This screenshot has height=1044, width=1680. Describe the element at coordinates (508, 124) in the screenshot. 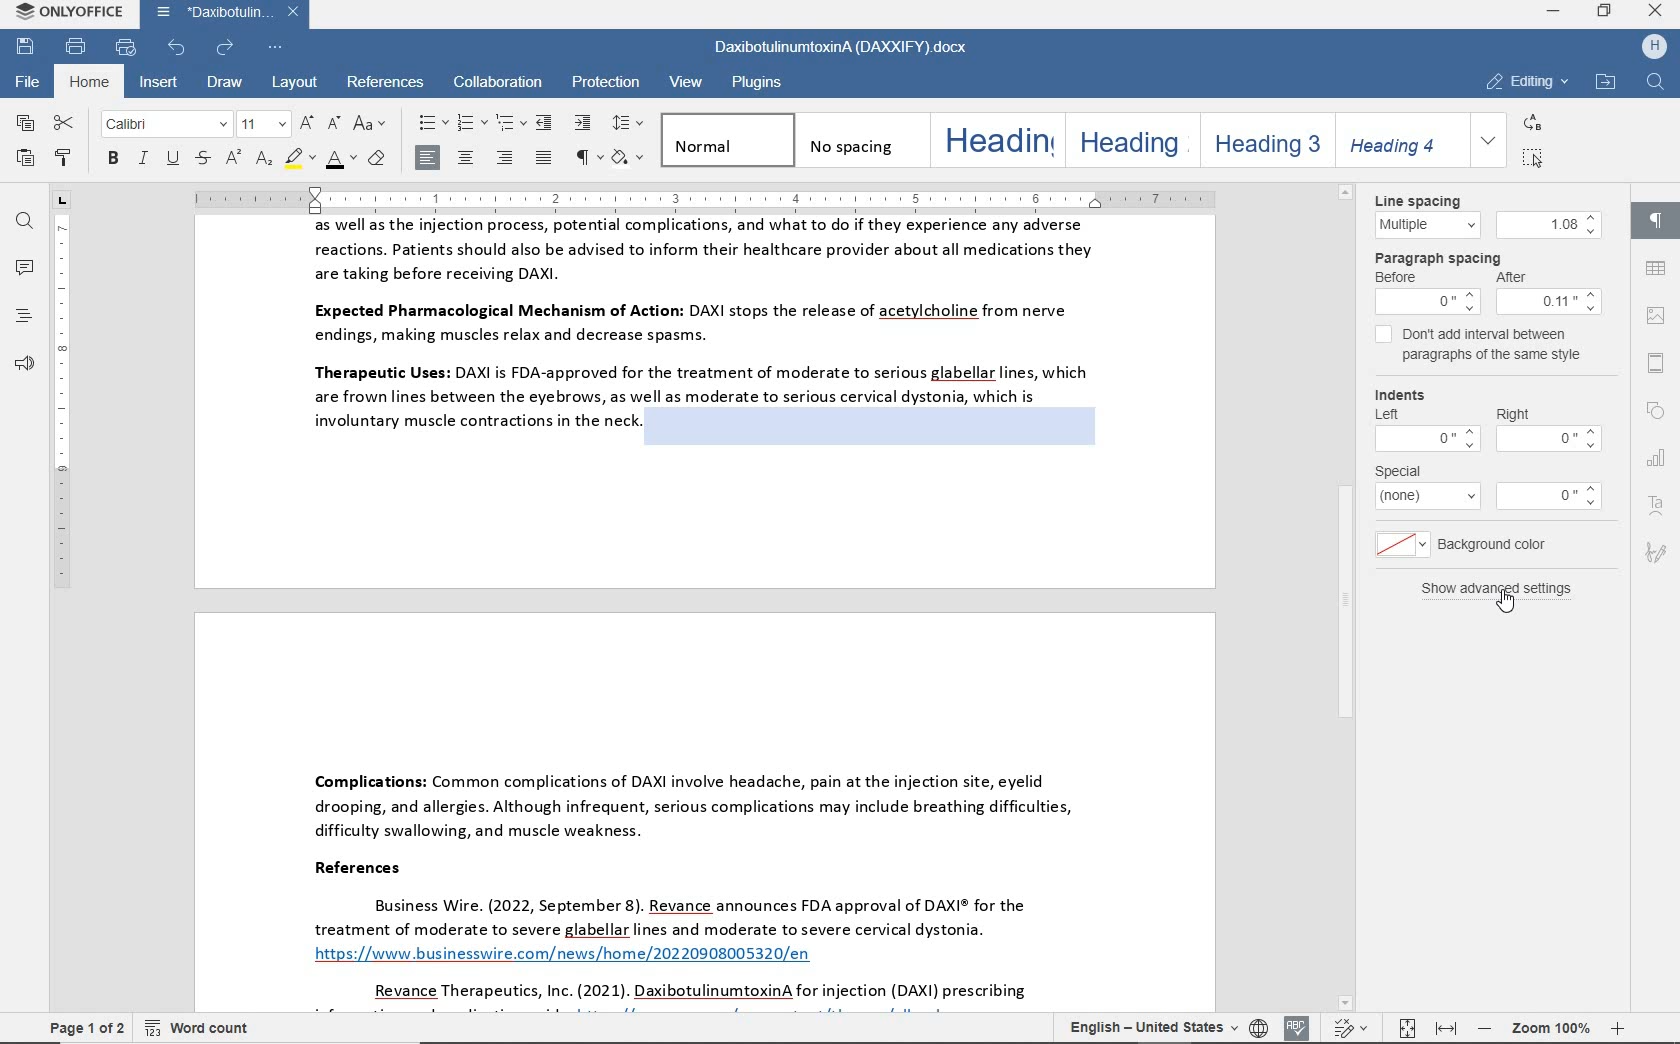

I see `multilevel list` at that location.